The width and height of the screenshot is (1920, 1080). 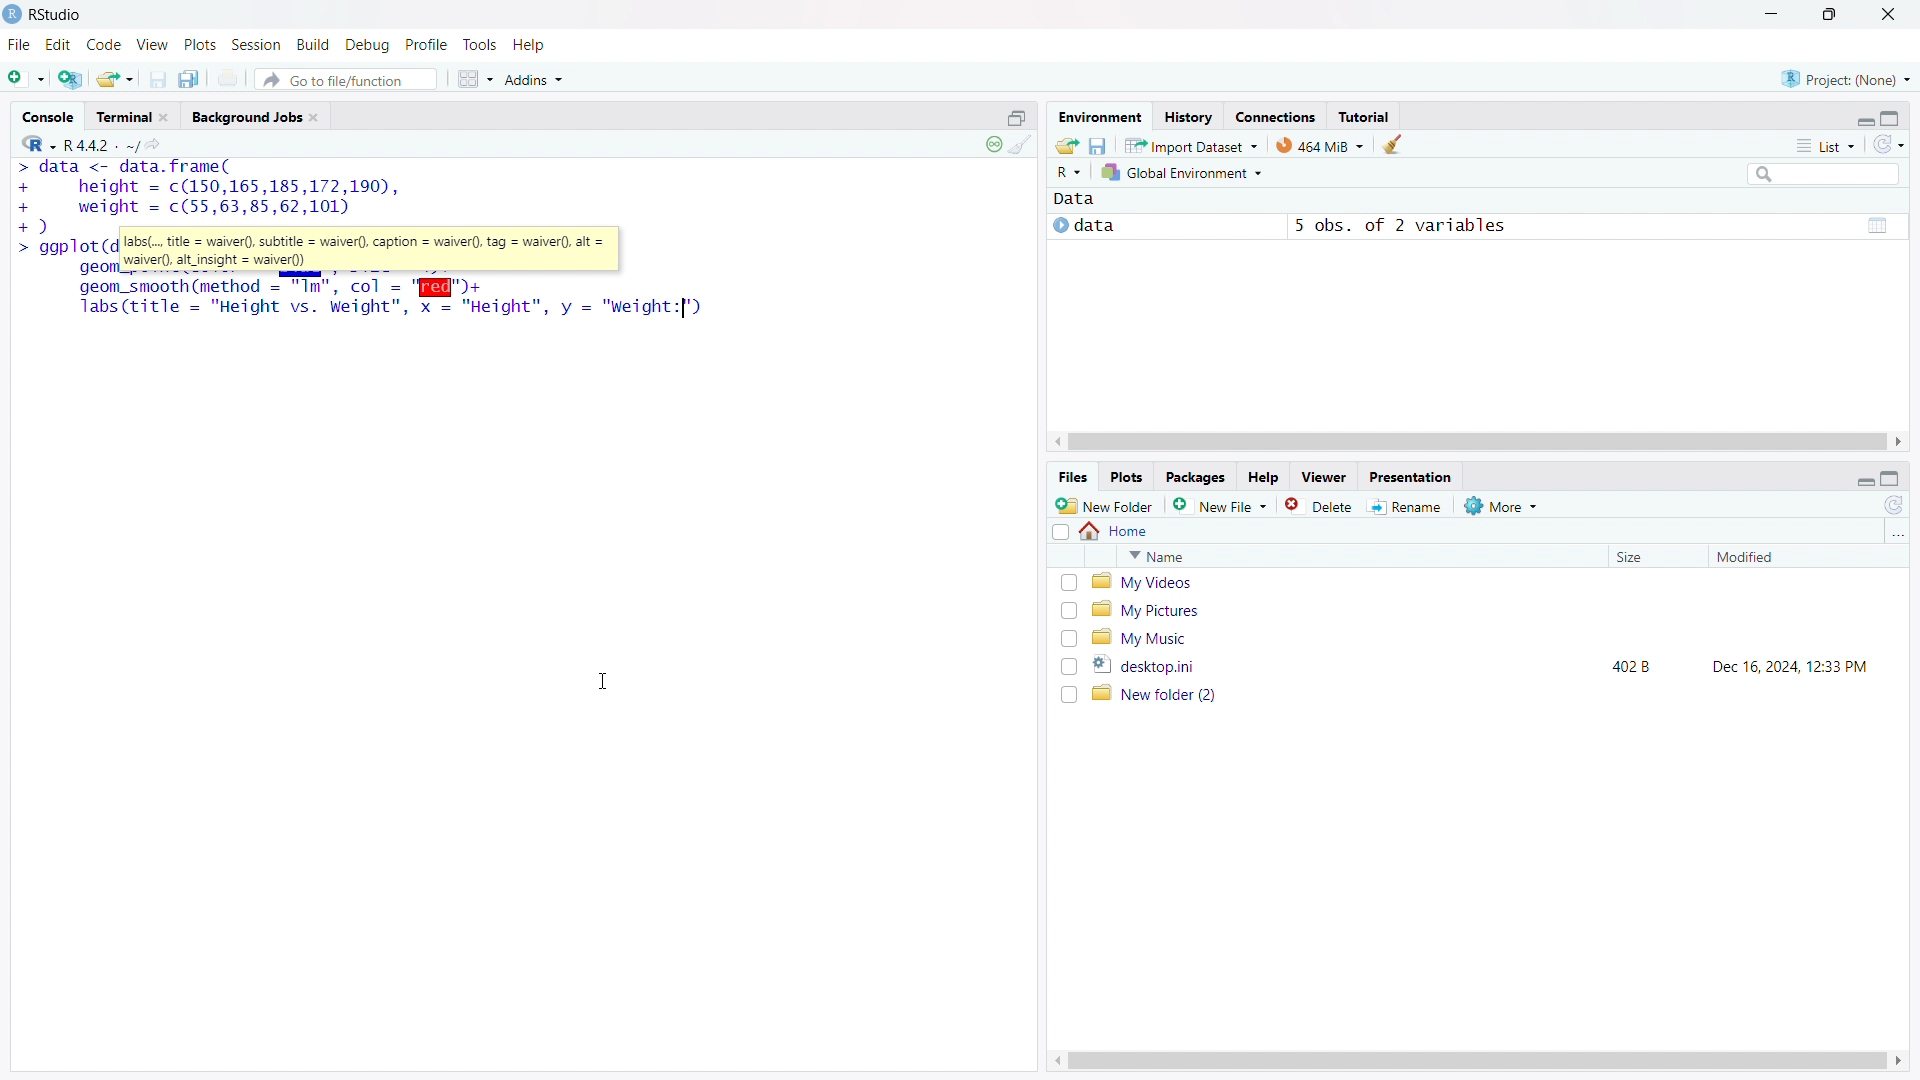 I want to click on list, so click(x=1825, y=145).